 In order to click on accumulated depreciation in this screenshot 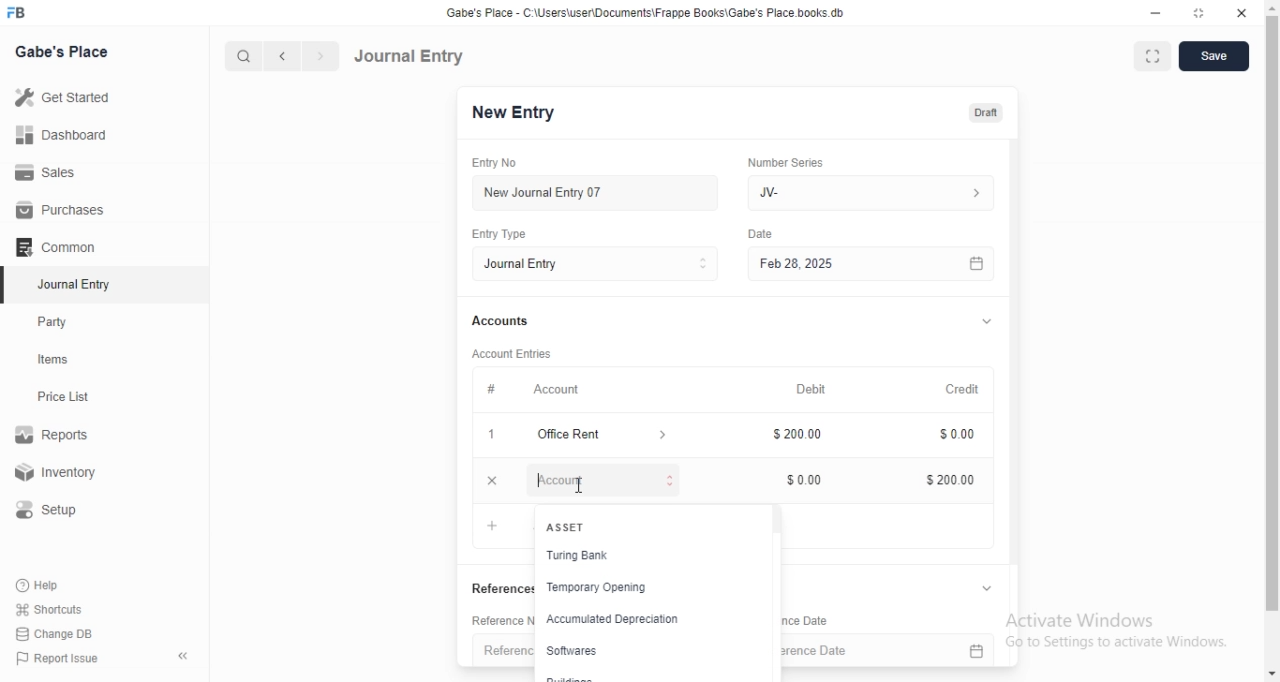, I will do `click(614, 621)`.